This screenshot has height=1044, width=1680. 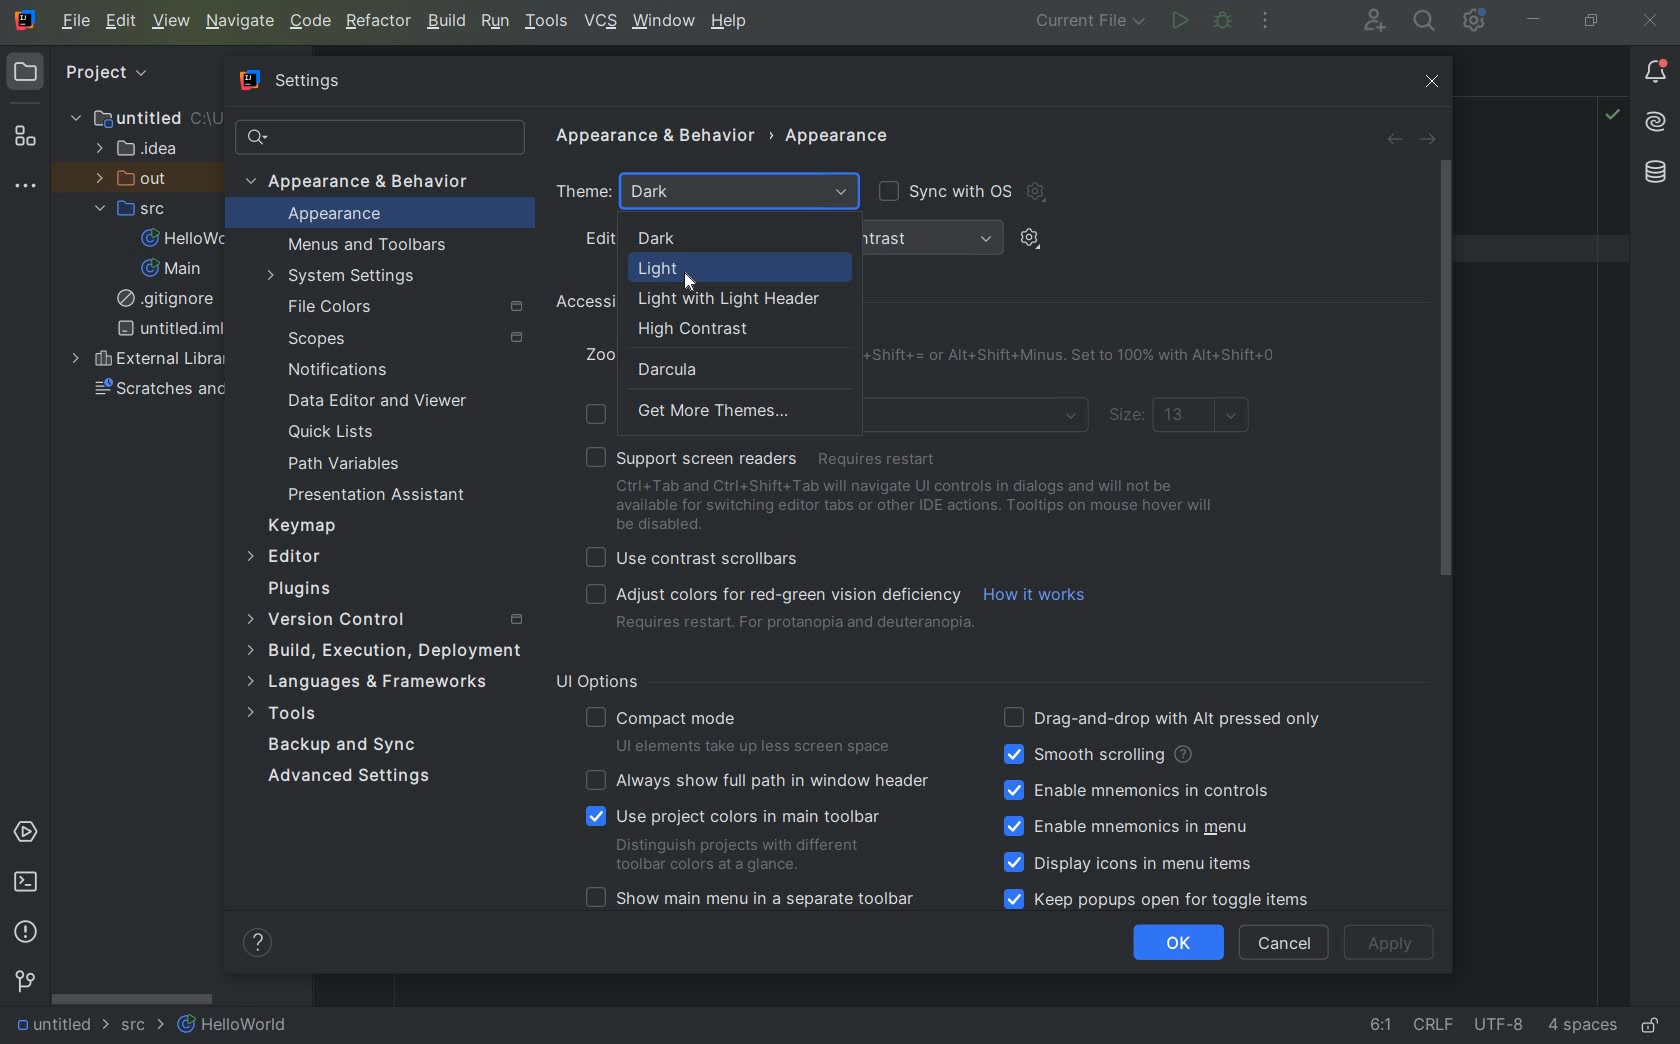 What do you see at coordinates (680, 368) in the screenshot?
I see `darcular` at bounding box center [680, 368].